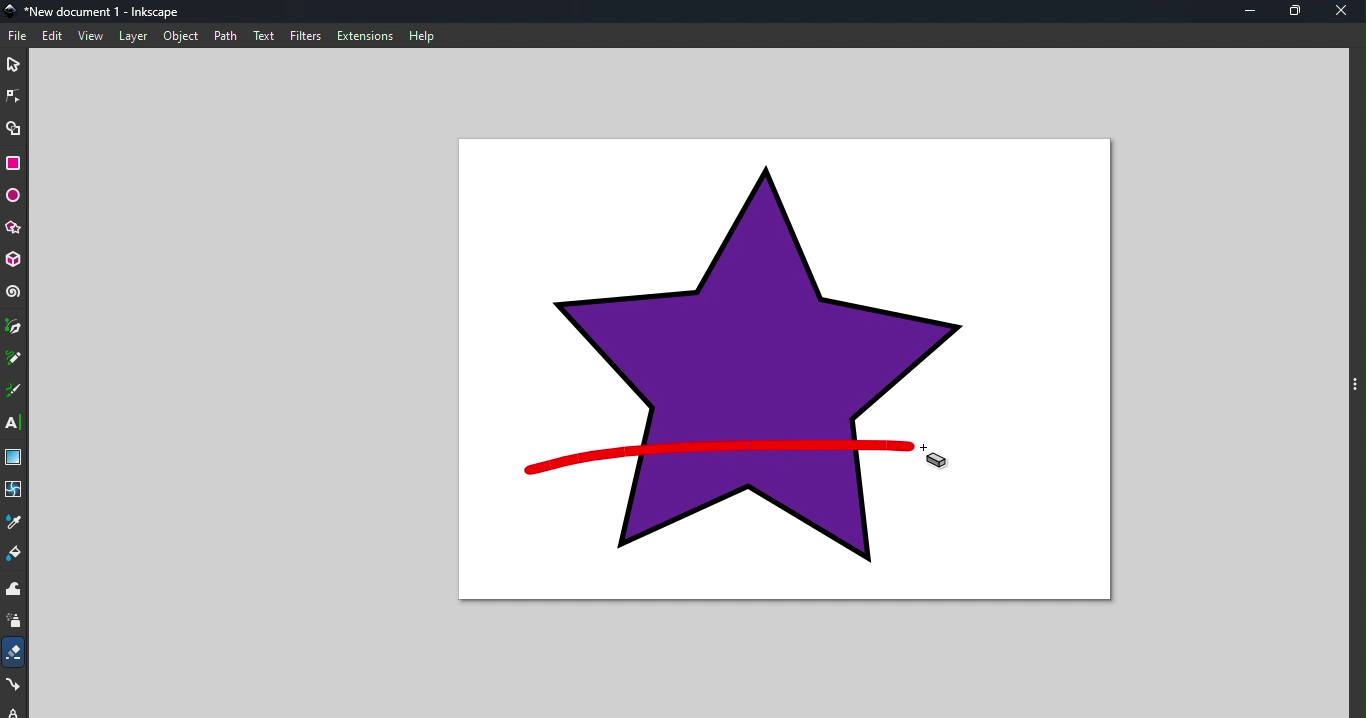 This screenshot has width=1366, height=718. Describe the element at coordinates (15, 555) in the screenshot. I see `paint bucket tool` at that location.